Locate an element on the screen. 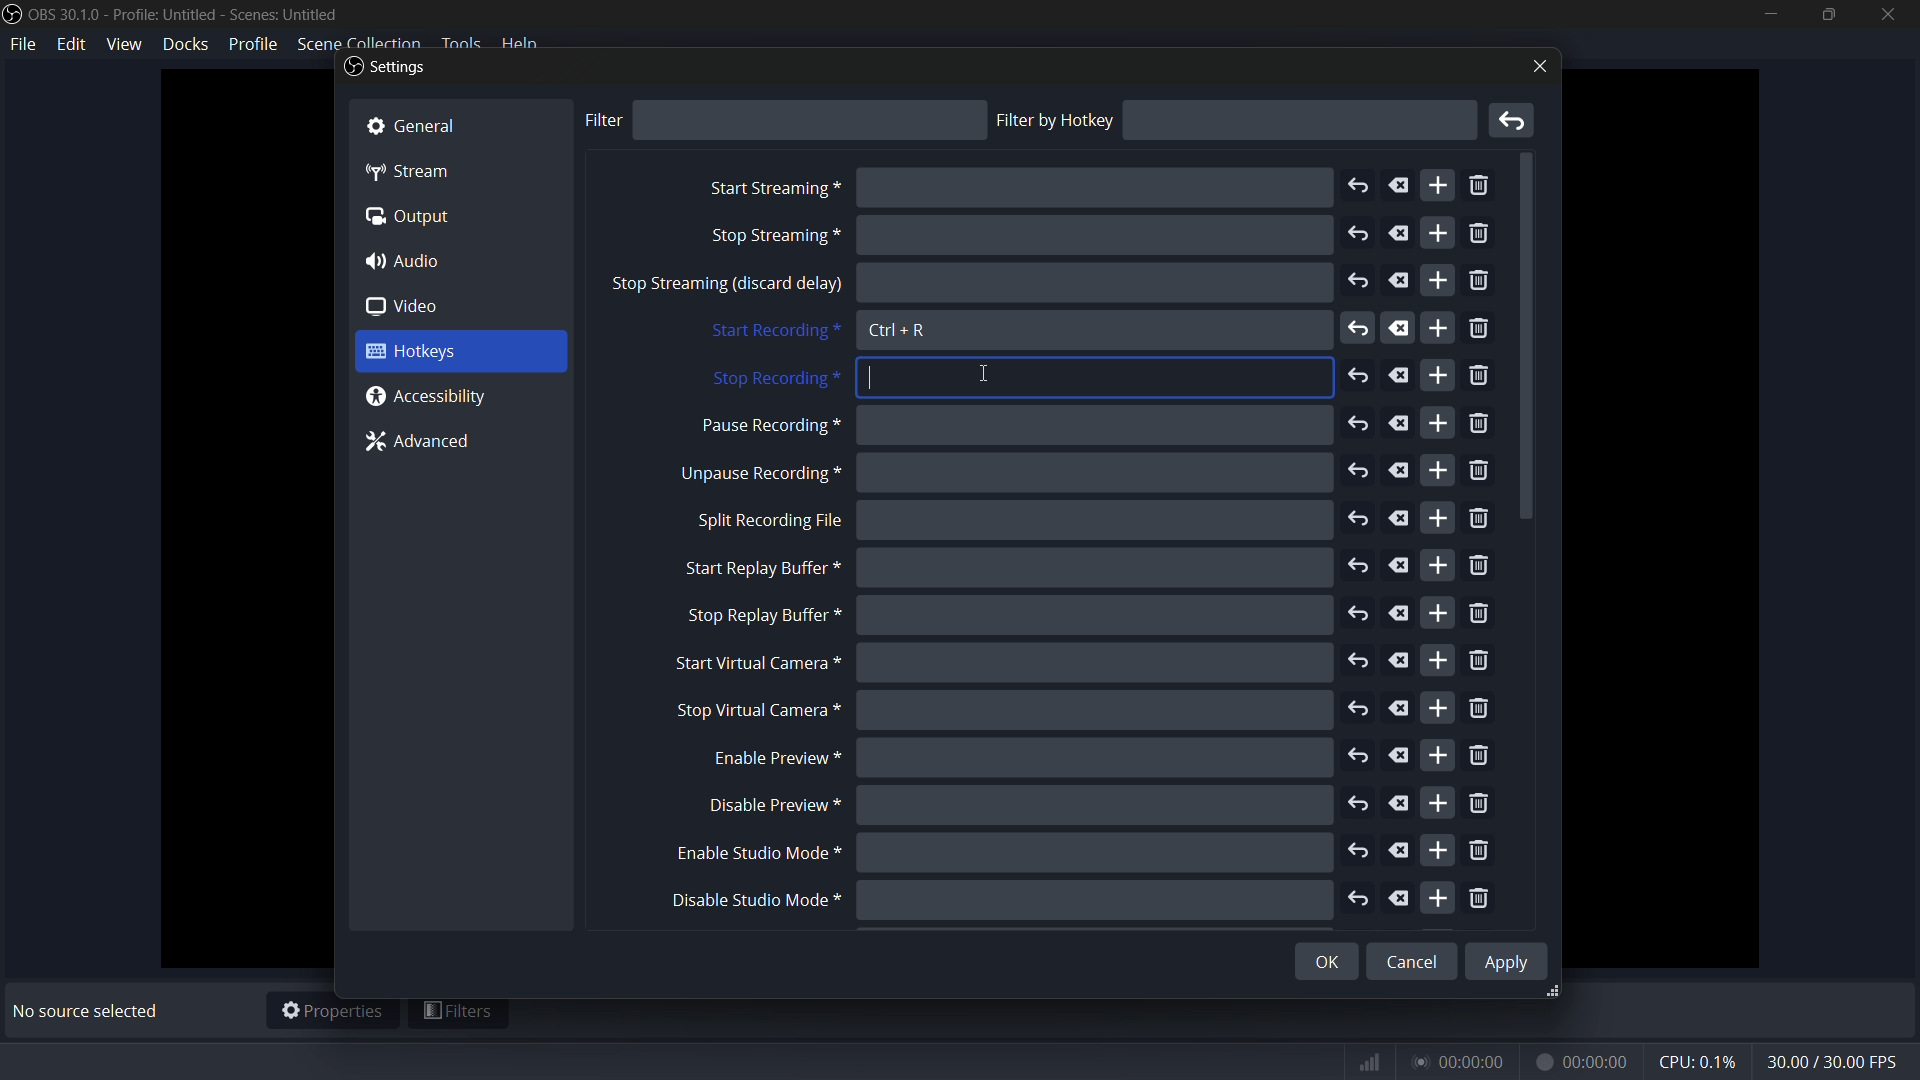 The image size is (1920, 1080). filter by hotkey is located at coordinates (1055, 120).